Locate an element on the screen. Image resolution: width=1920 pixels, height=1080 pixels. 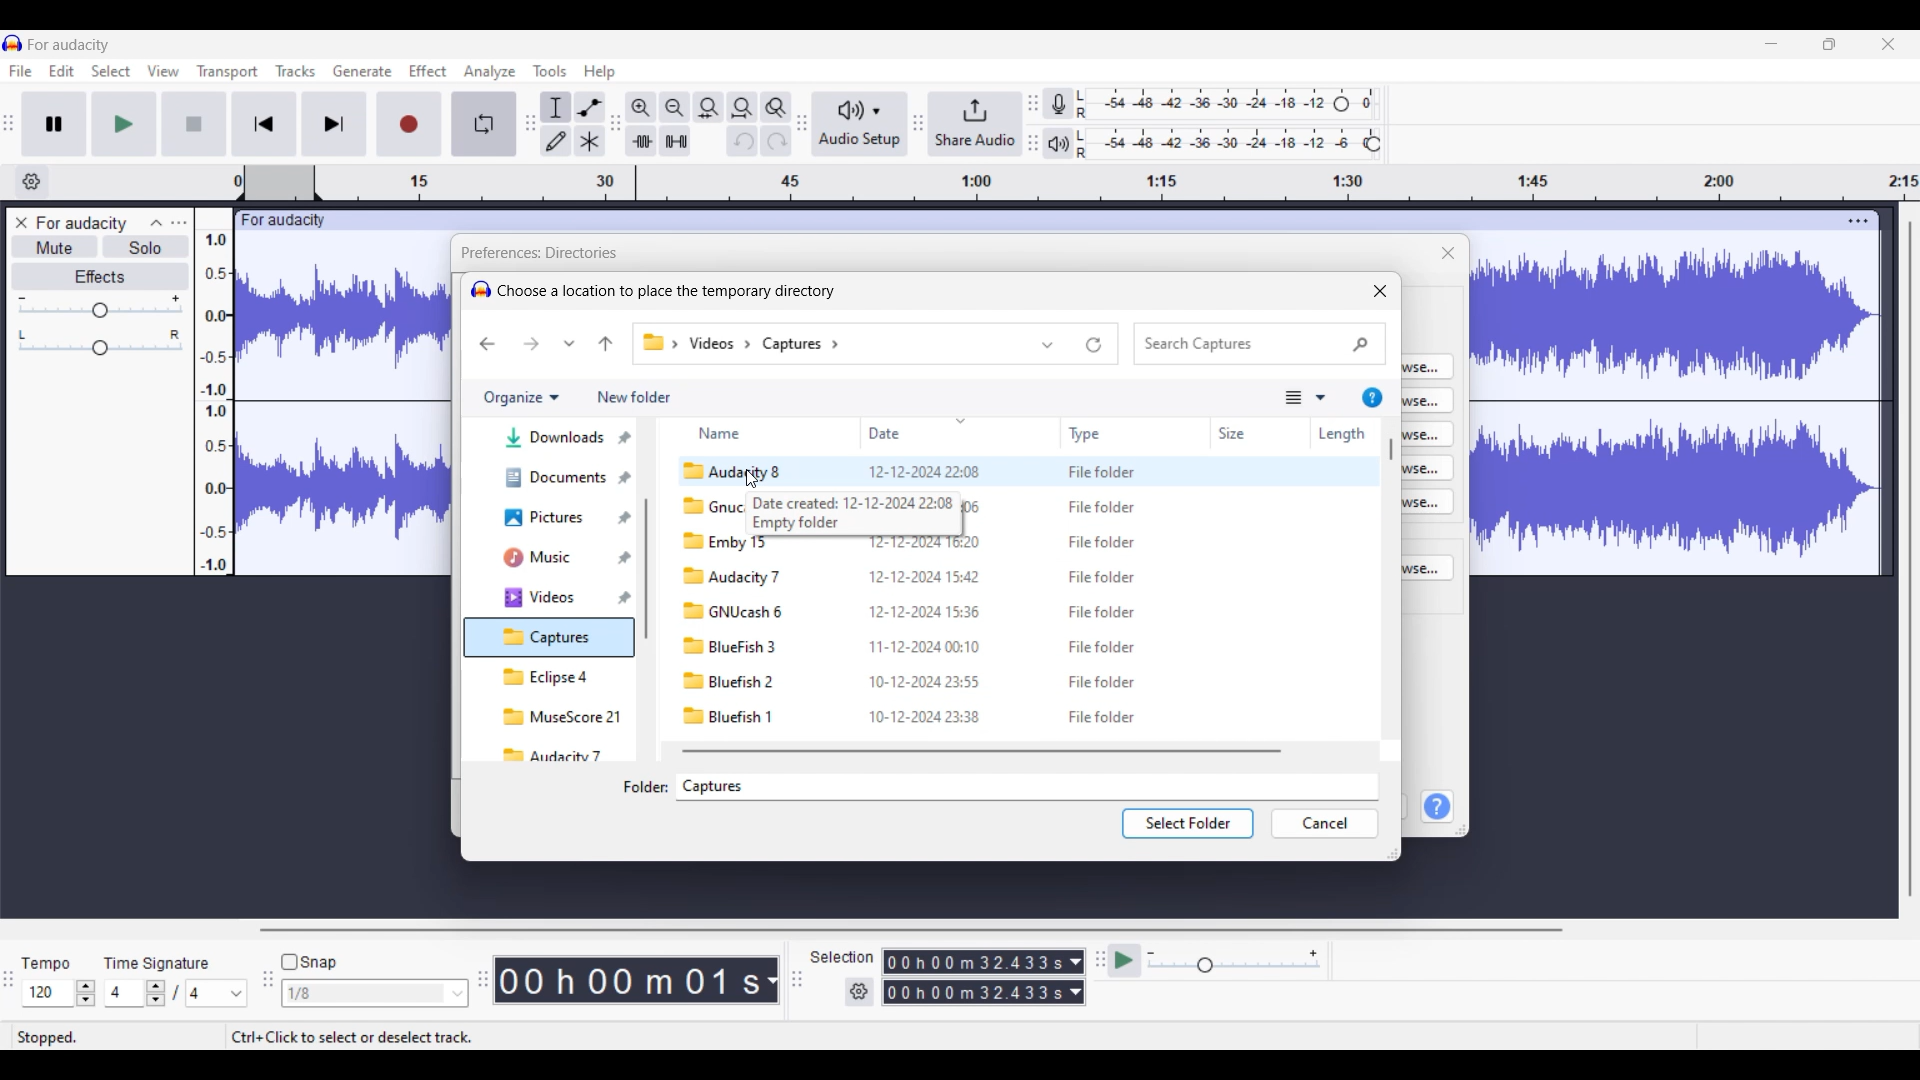
Snap toggle is located at coordinates (310, 962).